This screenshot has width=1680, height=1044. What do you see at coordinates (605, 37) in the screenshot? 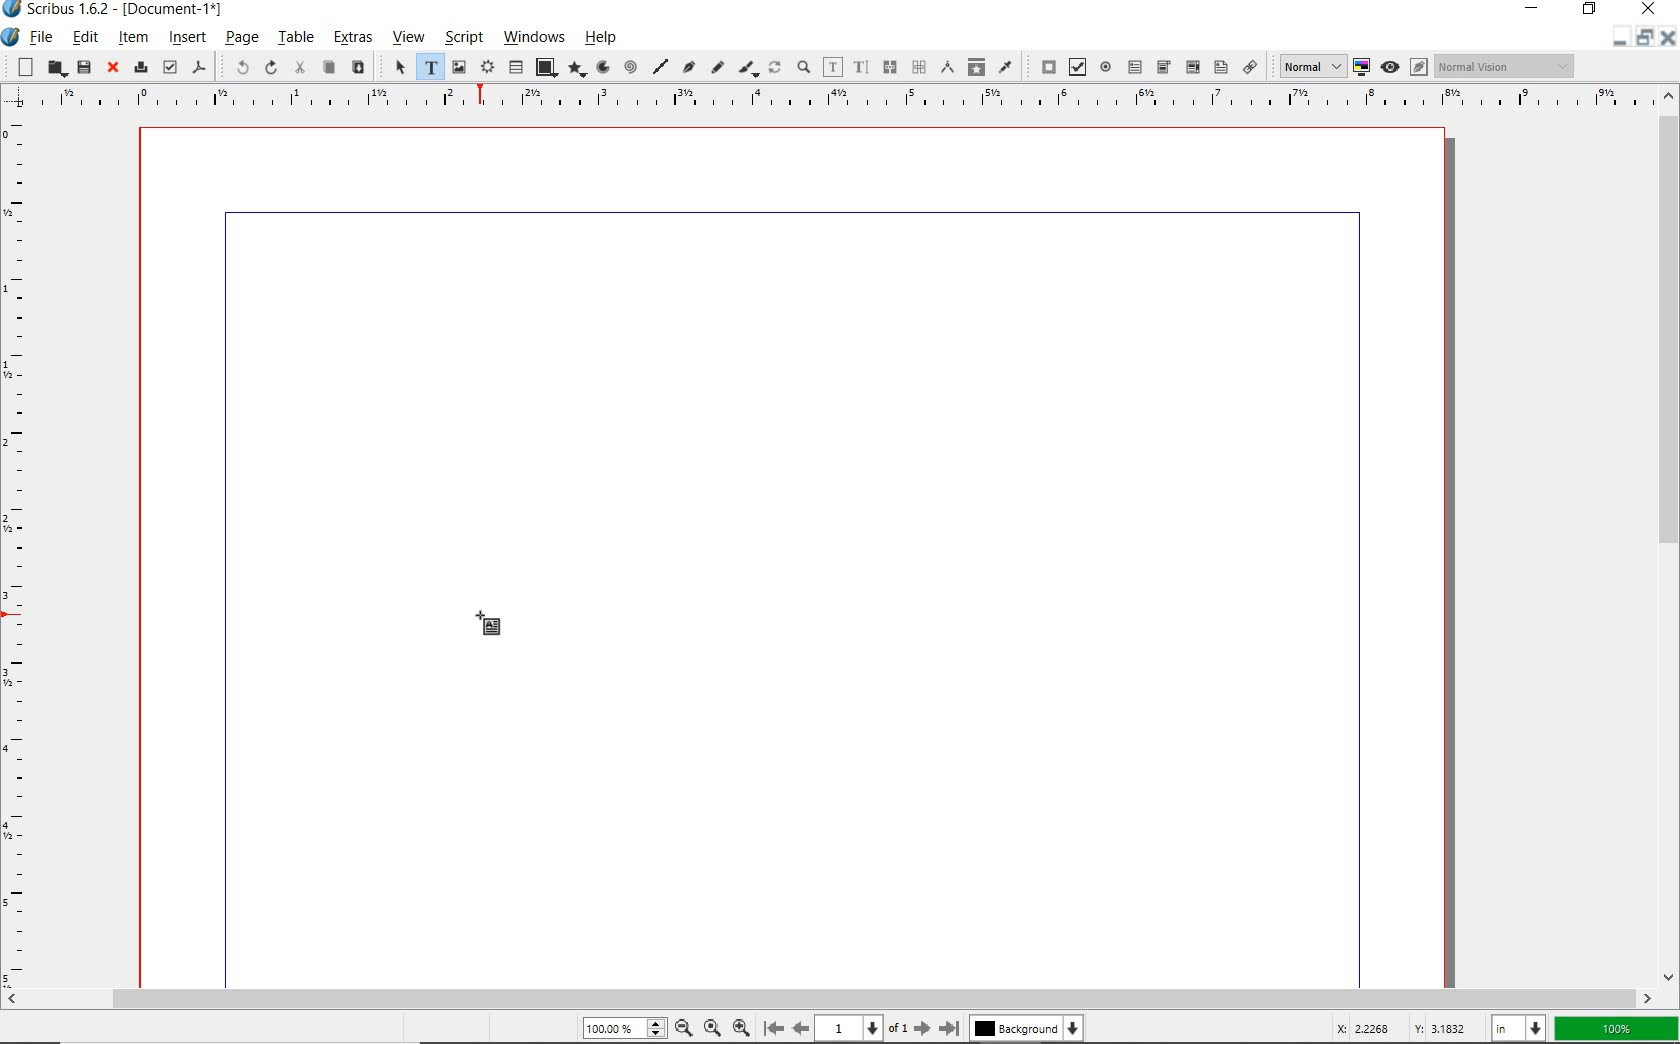
I see `help` at bounding box center [605, 37].